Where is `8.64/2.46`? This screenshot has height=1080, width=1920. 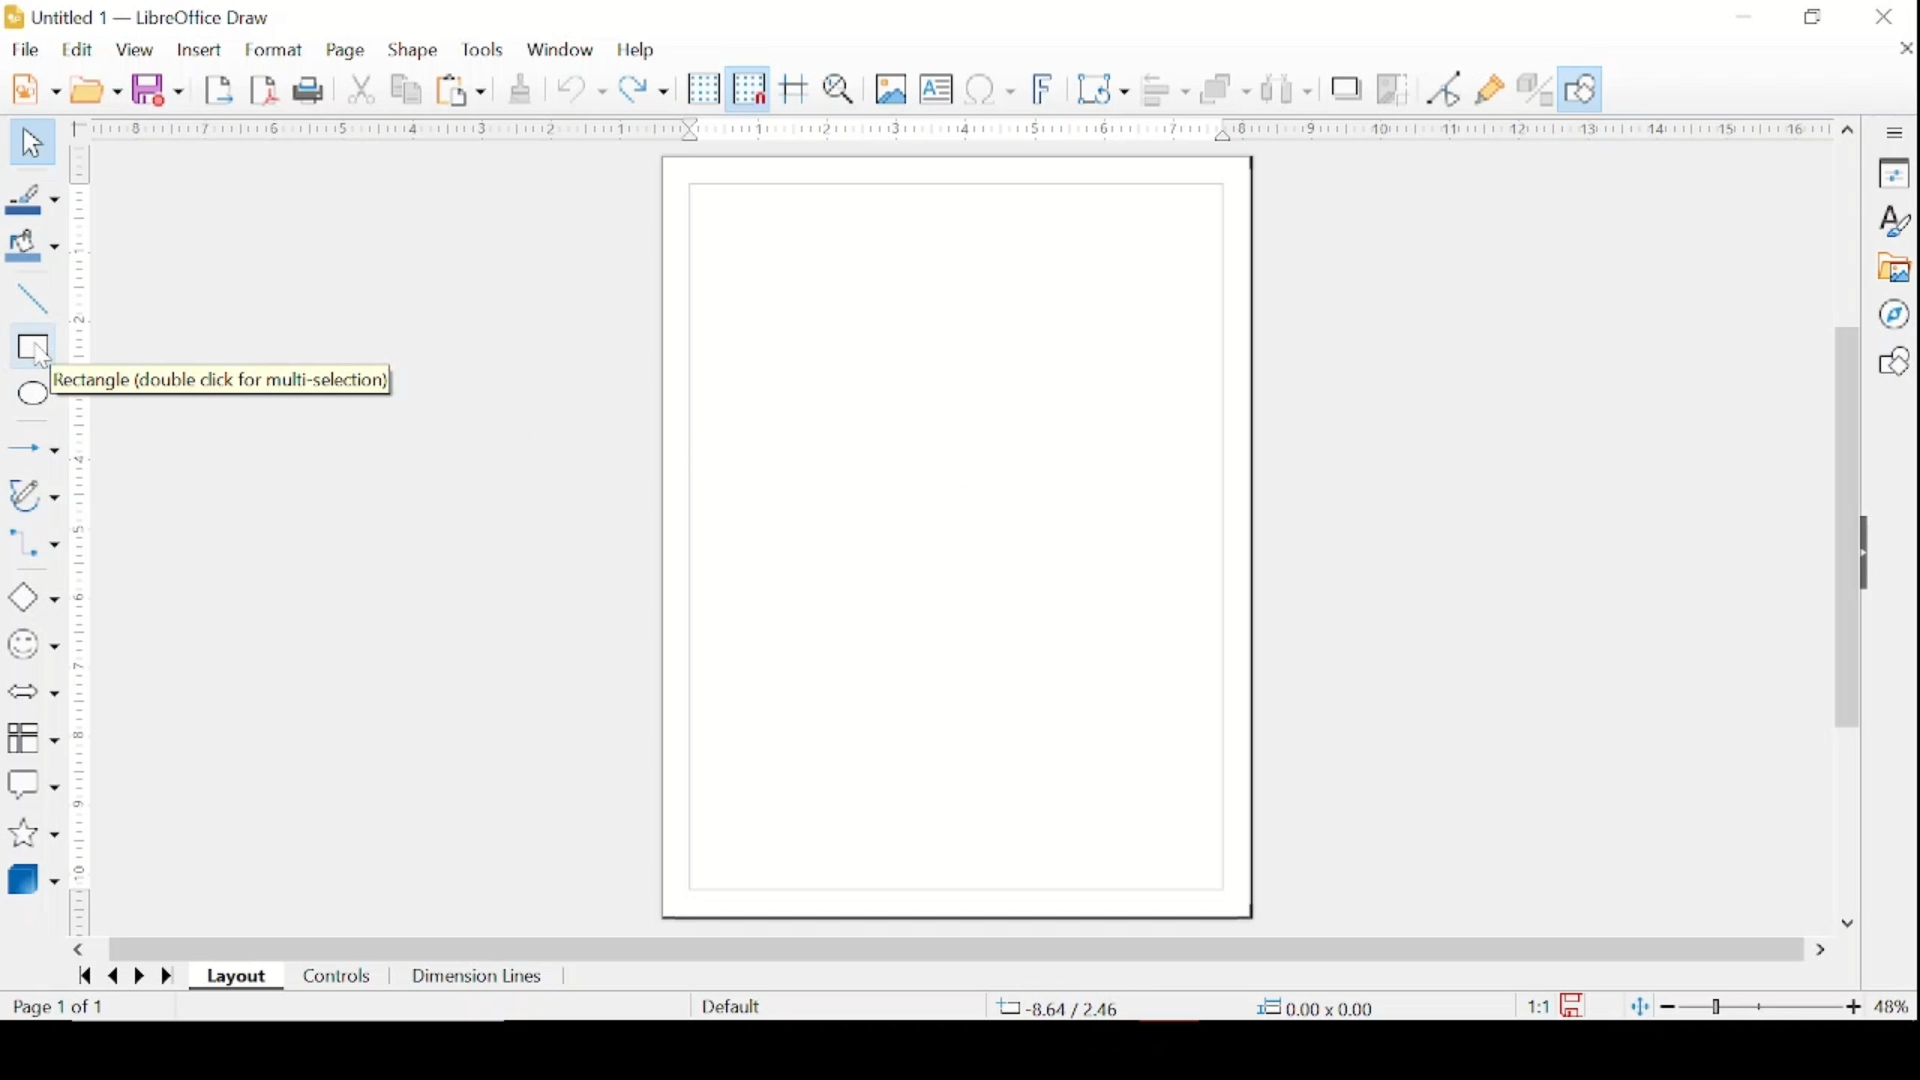 8.64/2.46 is located at coordinates (1059, 1007).